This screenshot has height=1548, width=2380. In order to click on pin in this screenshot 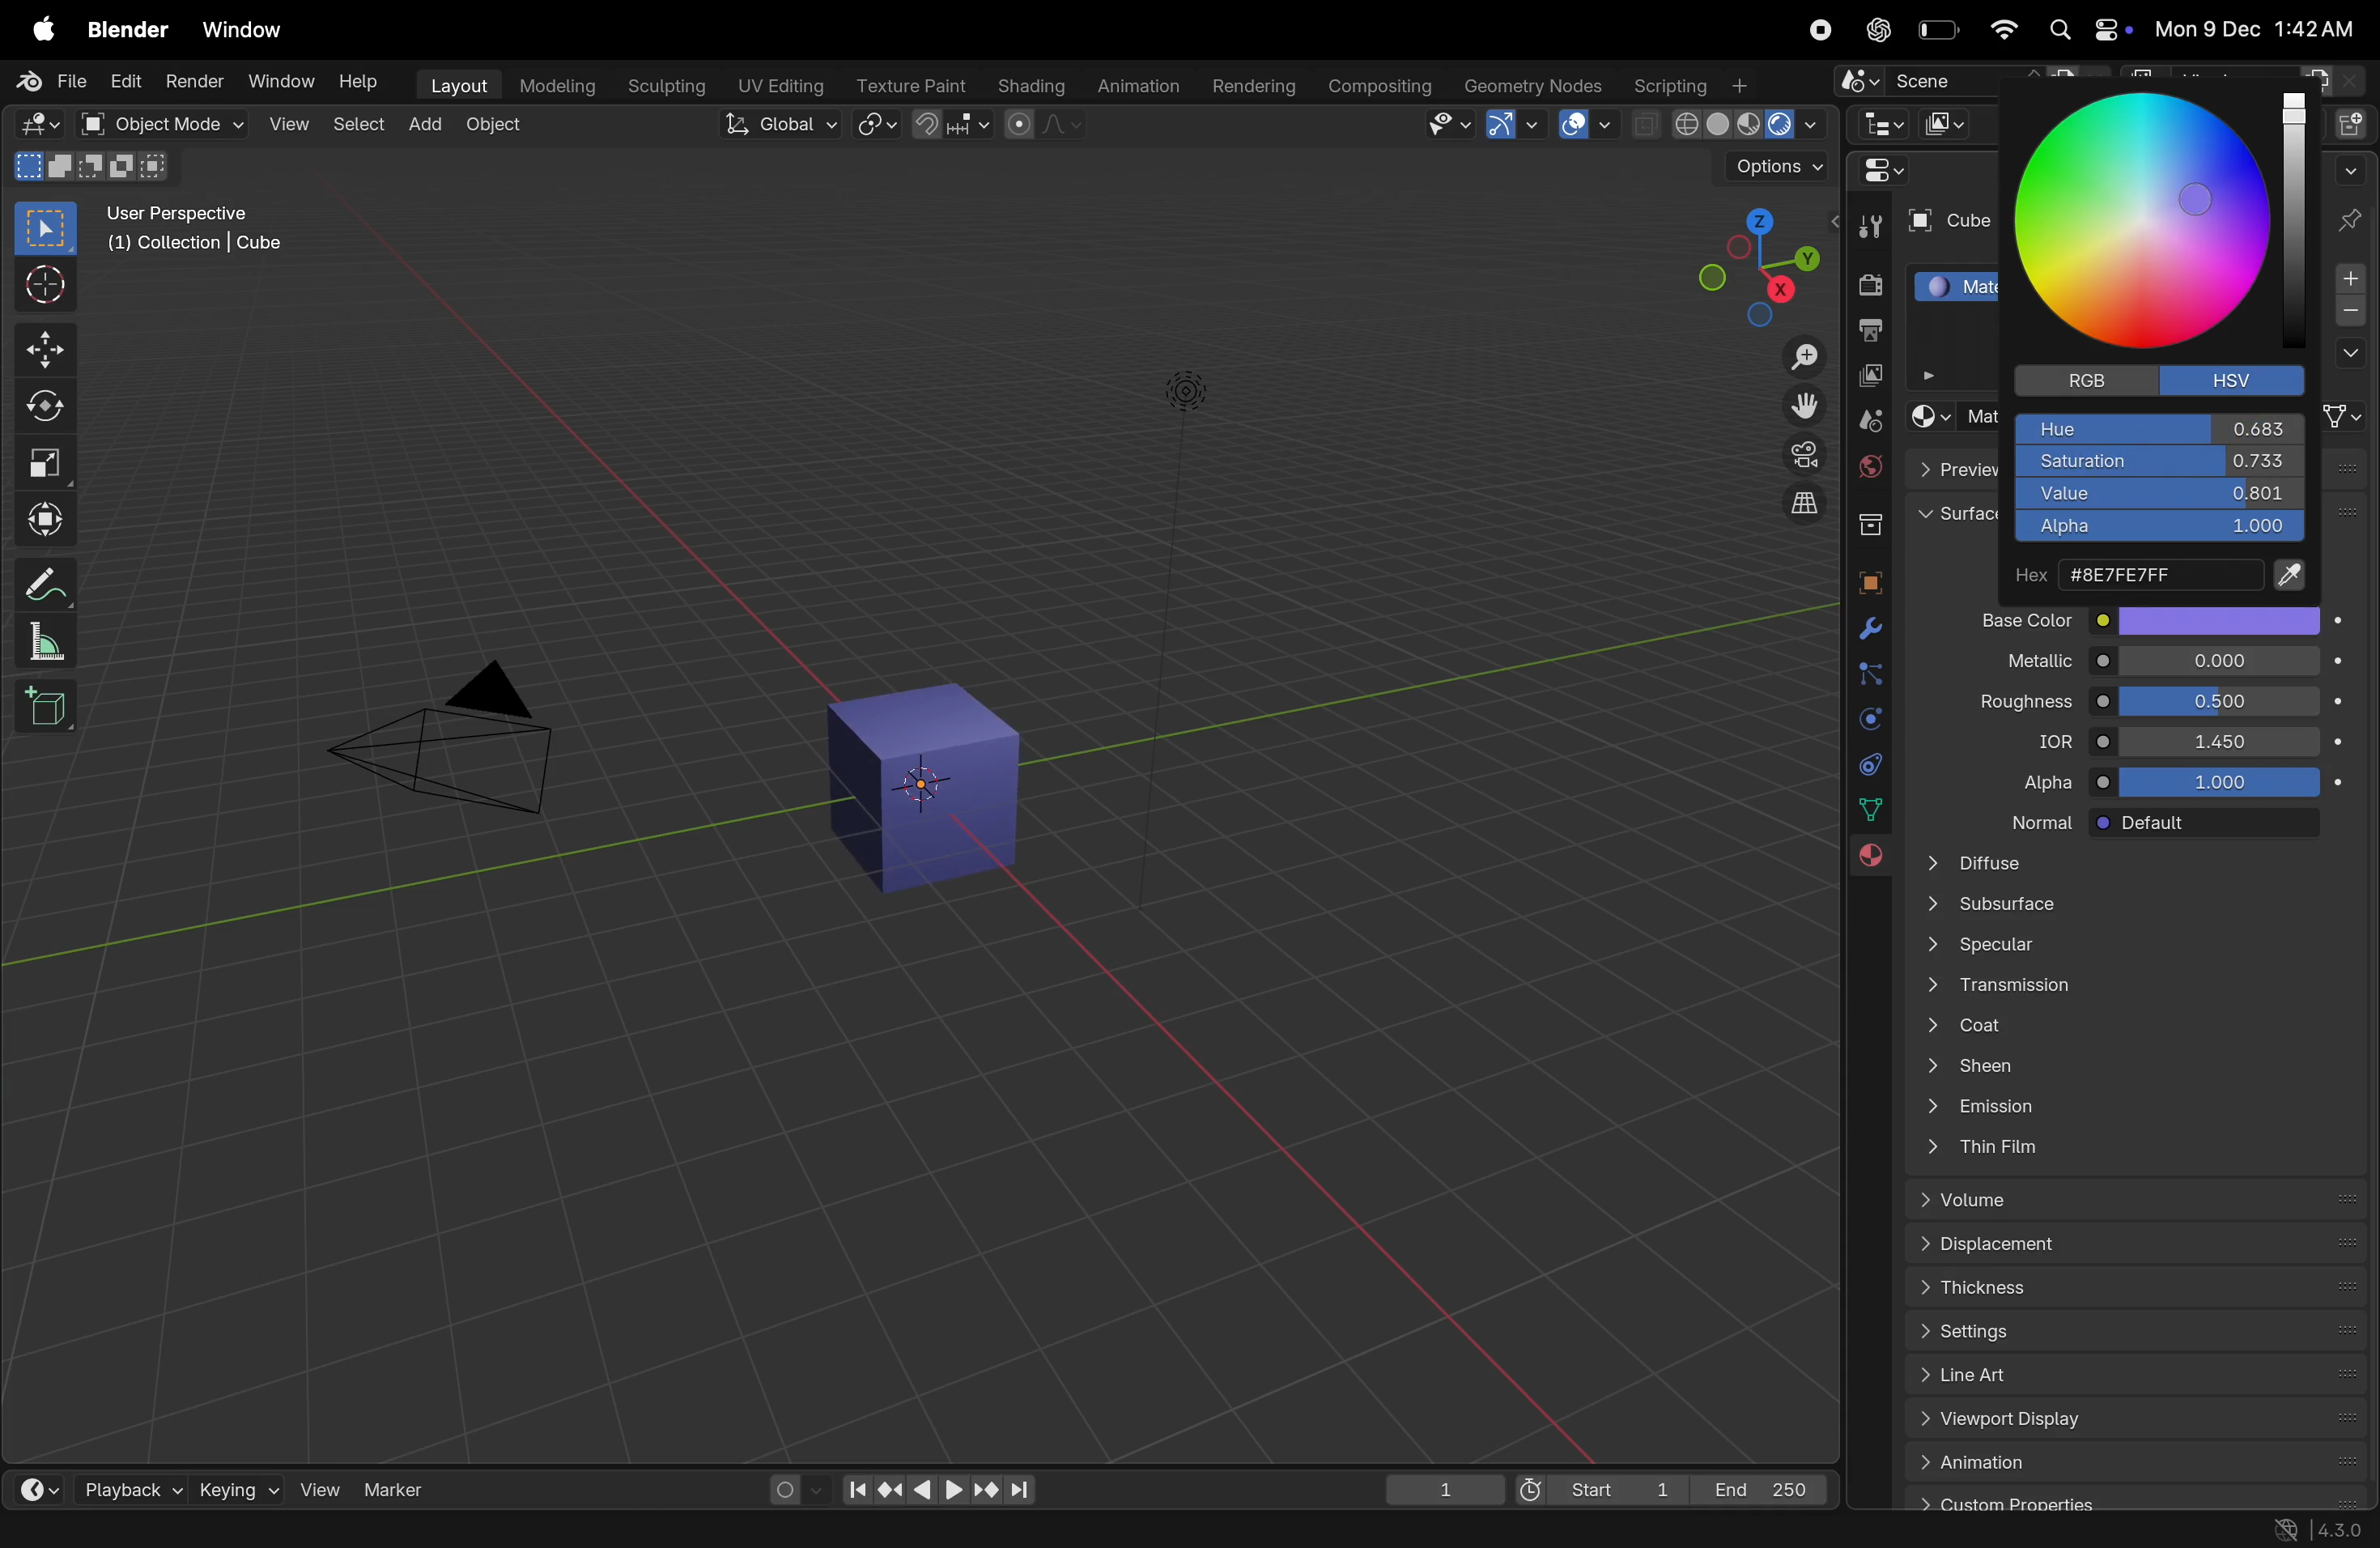, I will do `click(2353, 219)`.